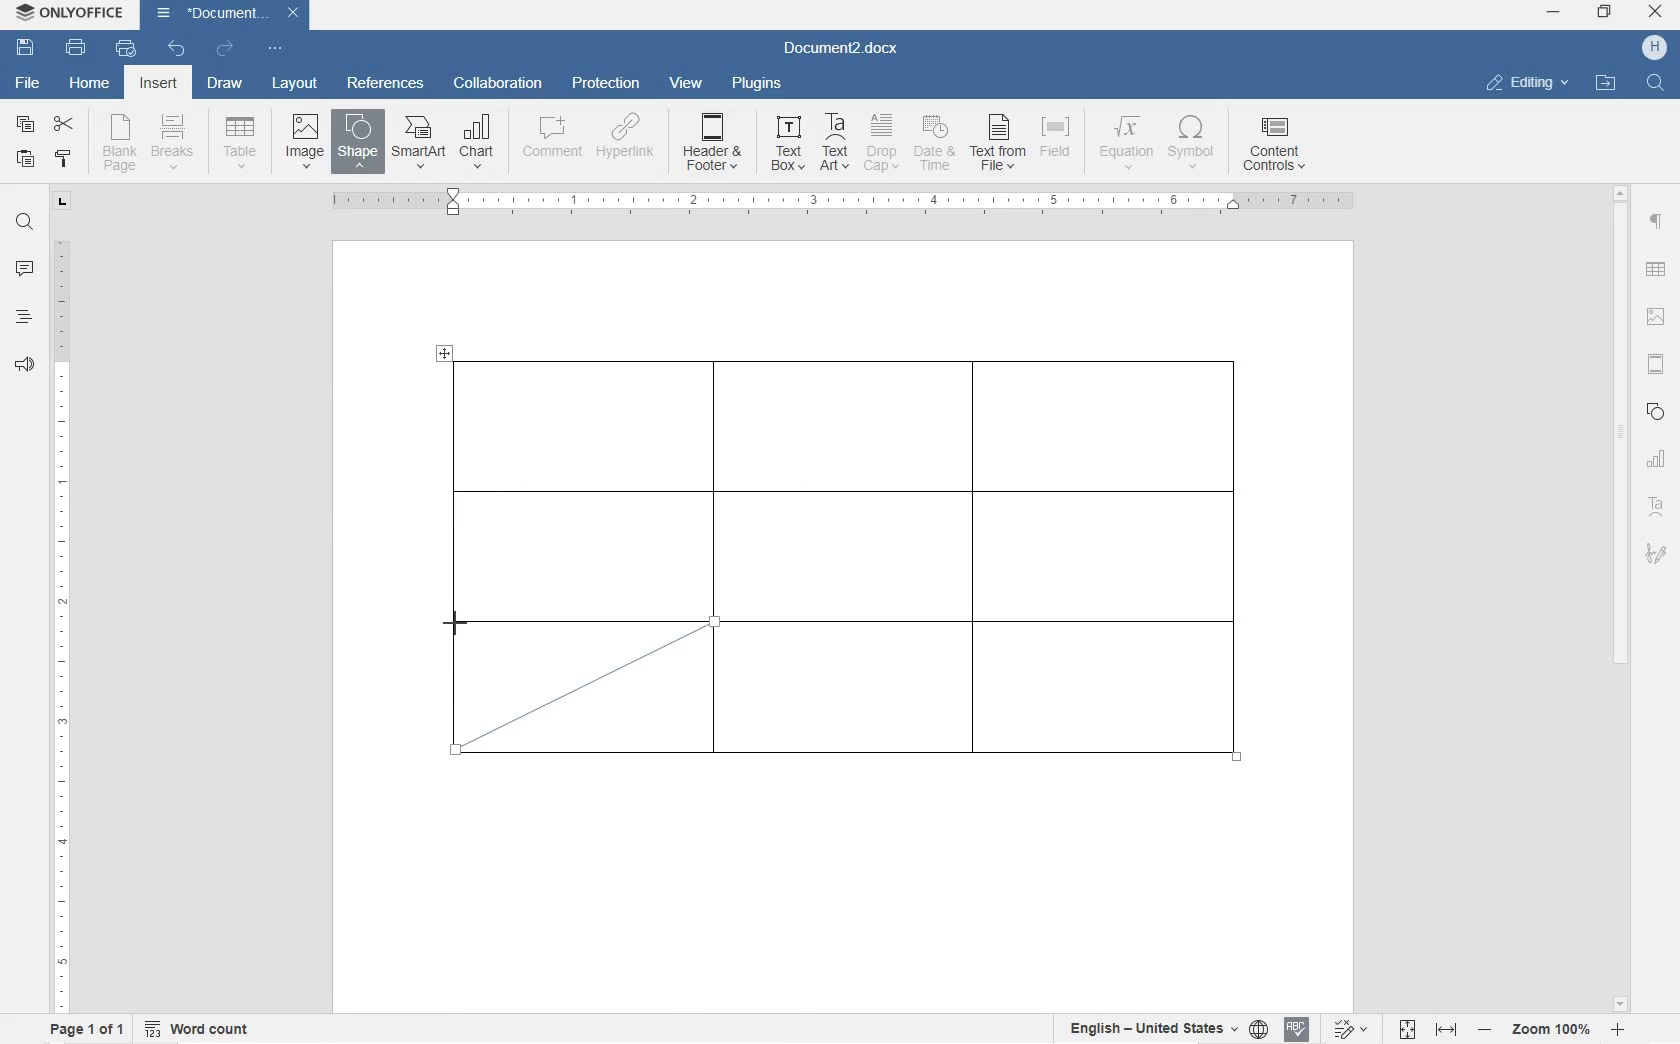  Describe the element at coordinates (1297, 1031) in the screenshot. I see `spell check` at that location.